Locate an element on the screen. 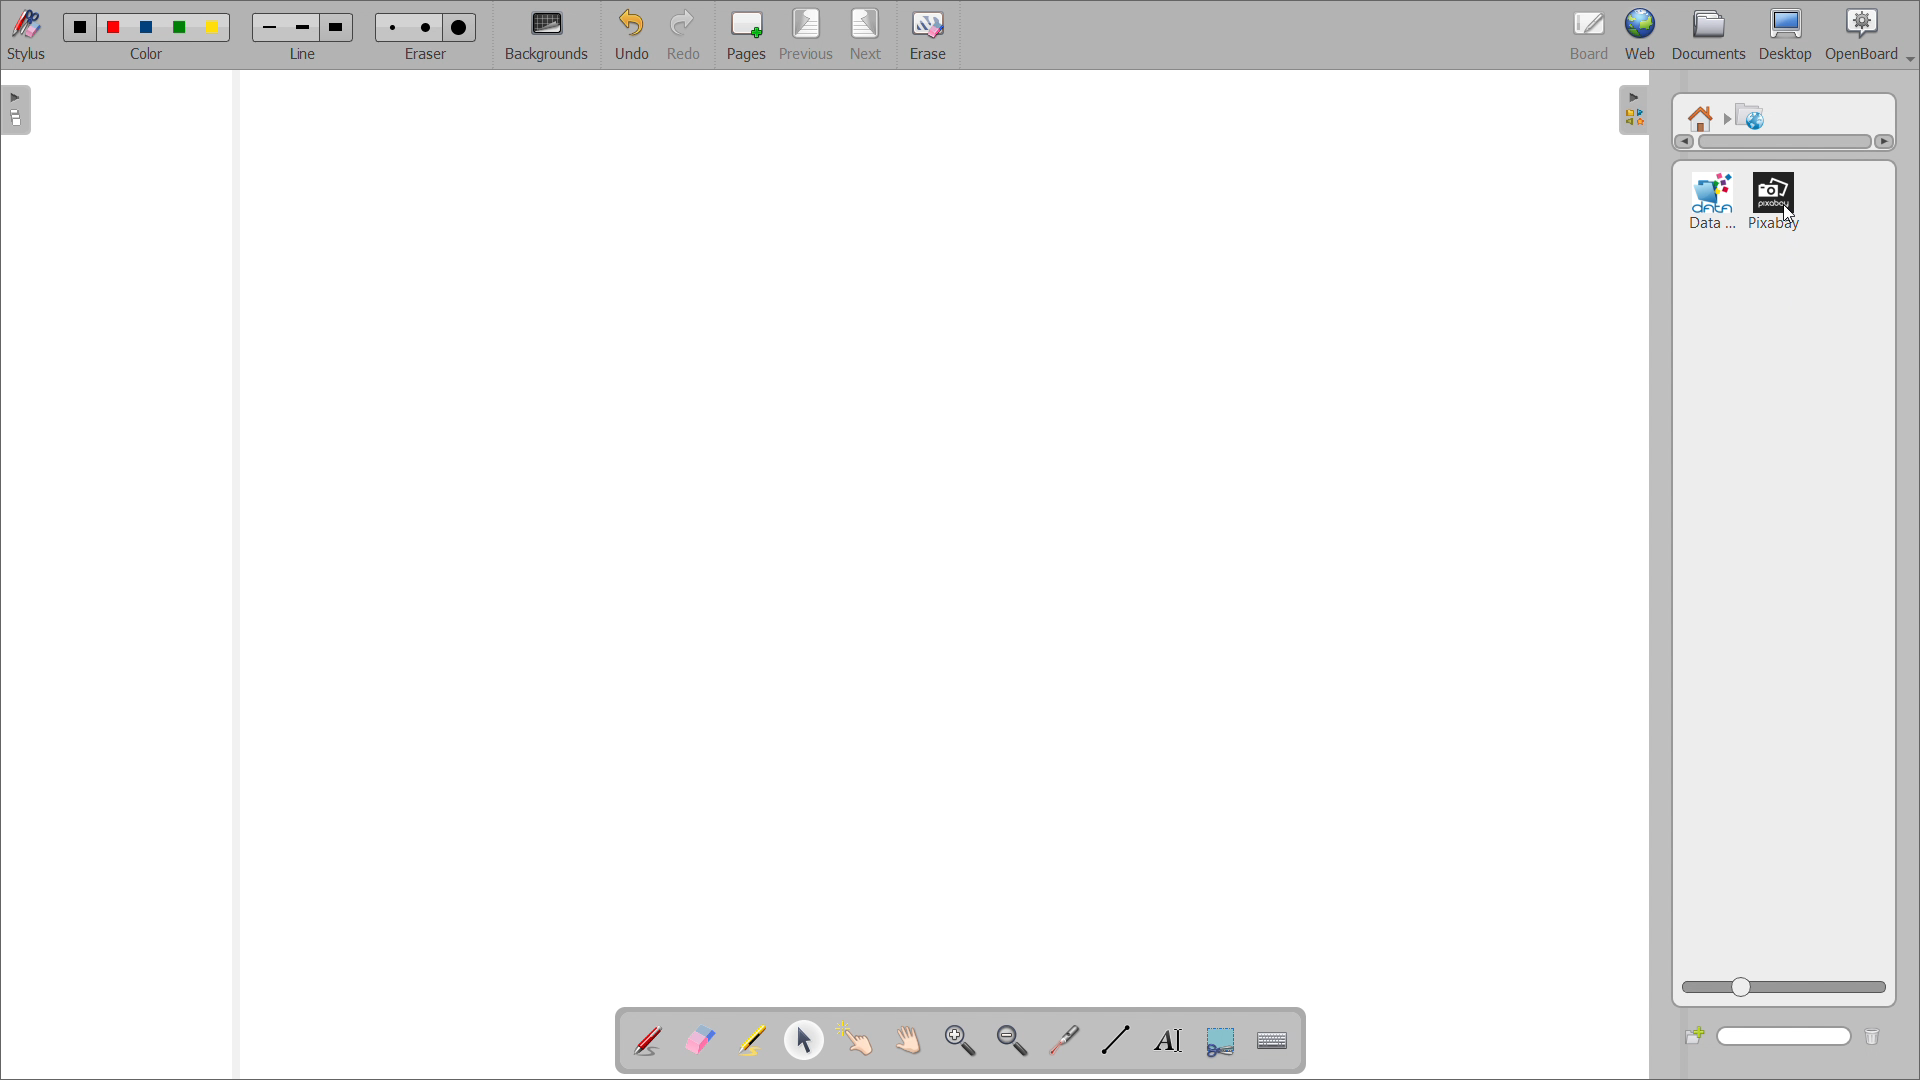 This screenshot has width=1920, height=1080. Color 2 is located at coordinates (114, 25).